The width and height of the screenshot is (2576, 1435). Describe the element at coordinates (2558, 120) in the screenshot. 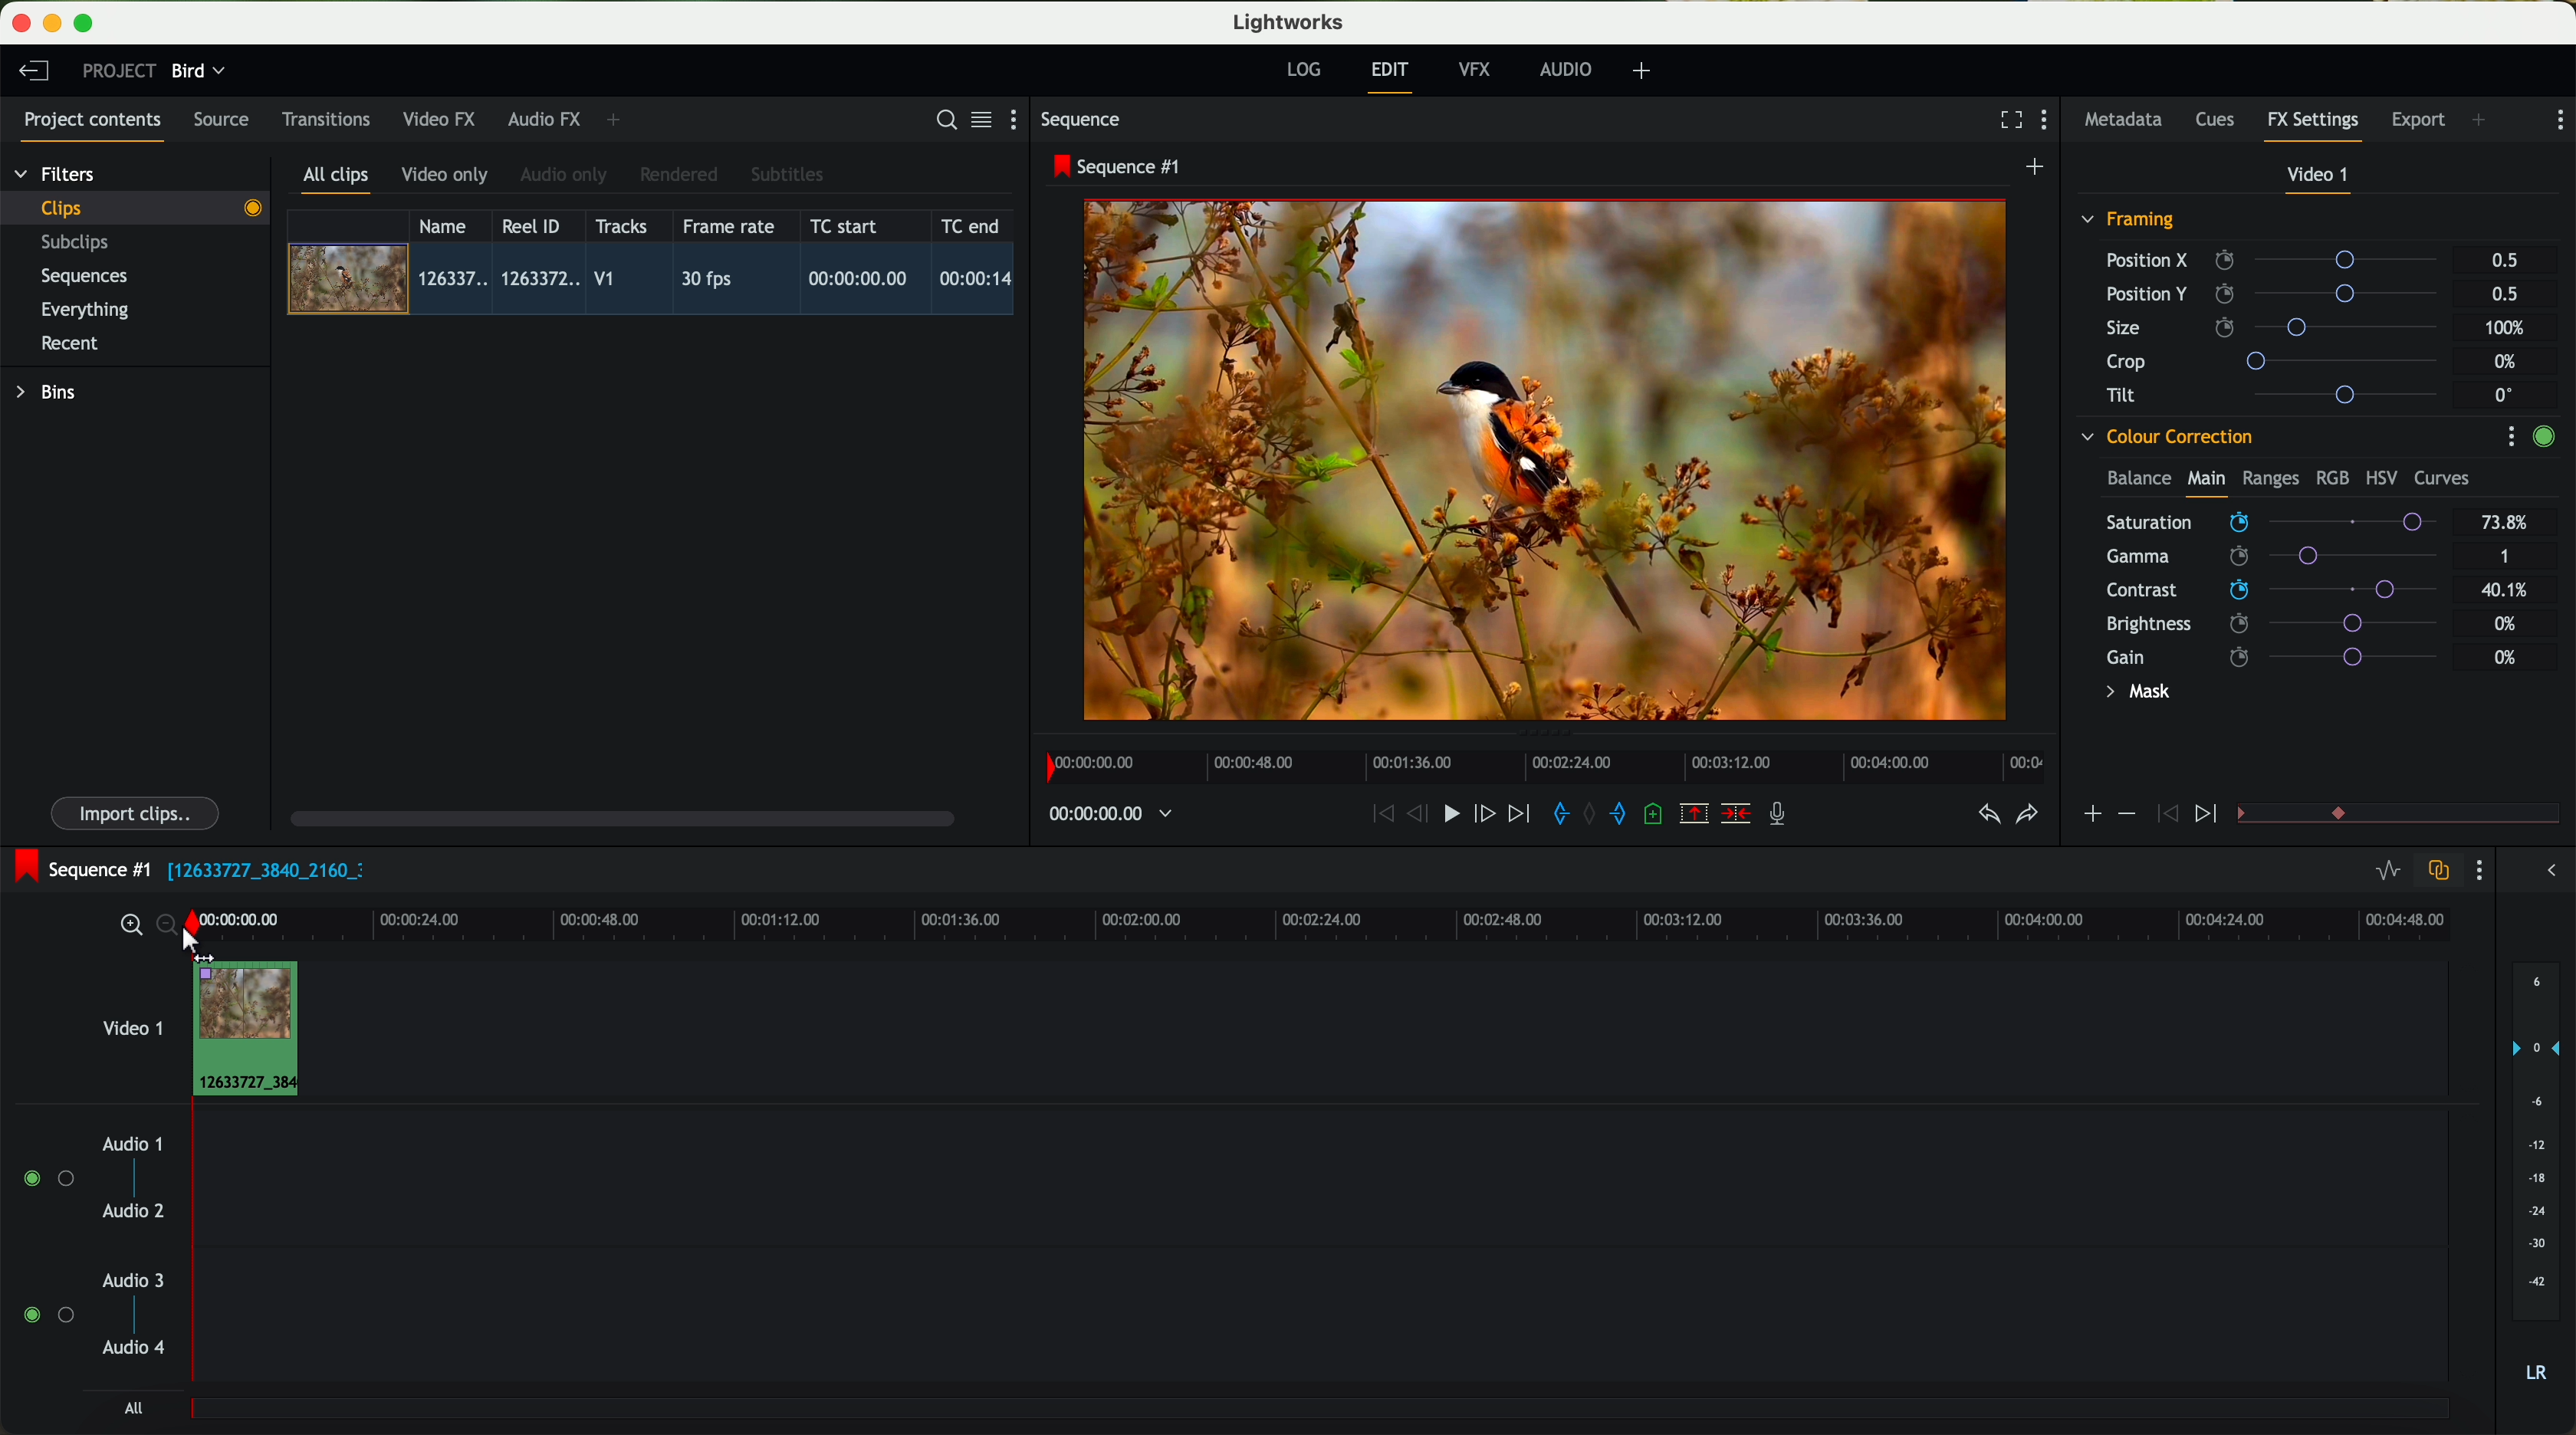

I see `show settings menu` at that location.